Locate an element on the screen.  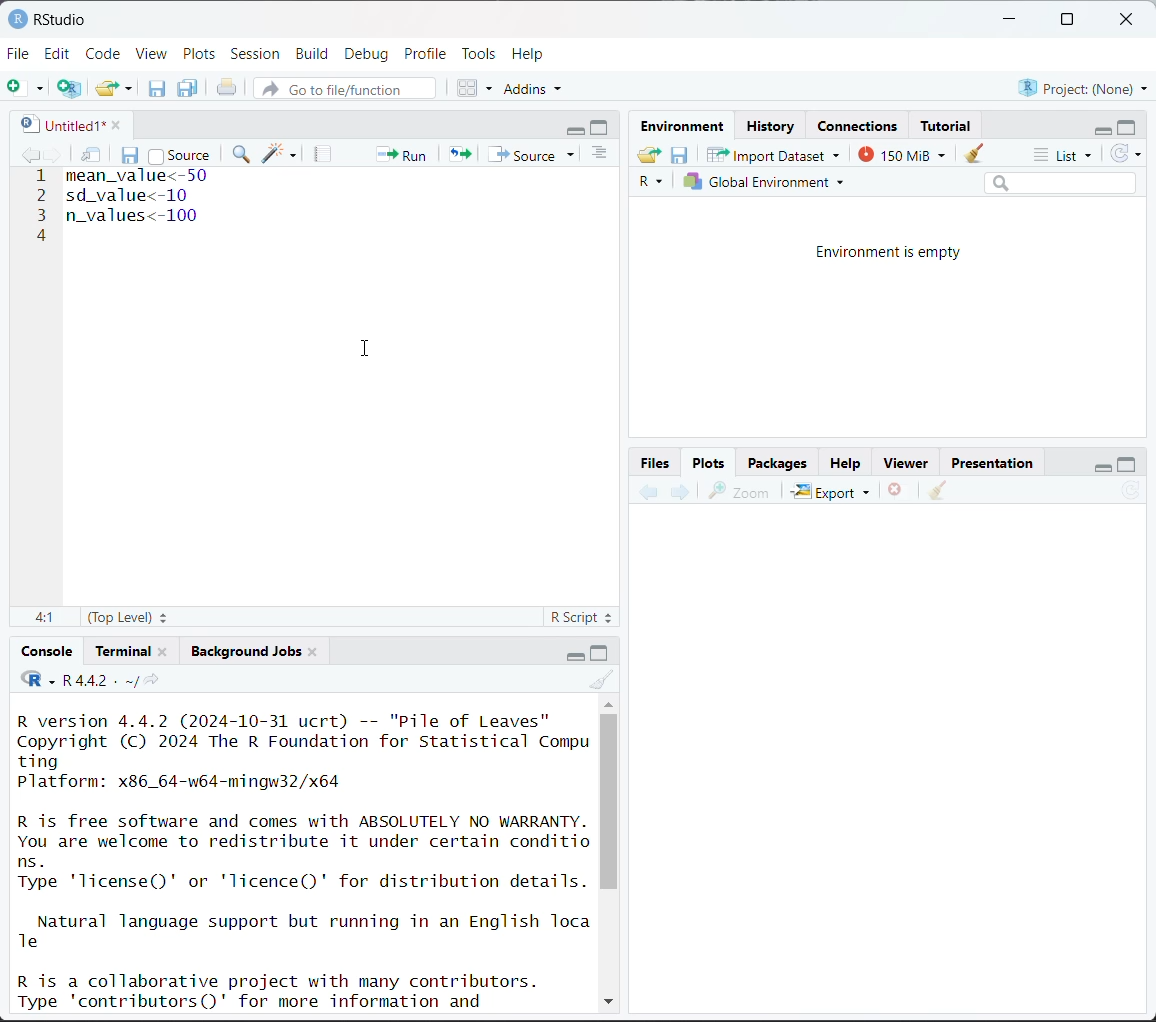
save current document is located at coordinates (131, 153).